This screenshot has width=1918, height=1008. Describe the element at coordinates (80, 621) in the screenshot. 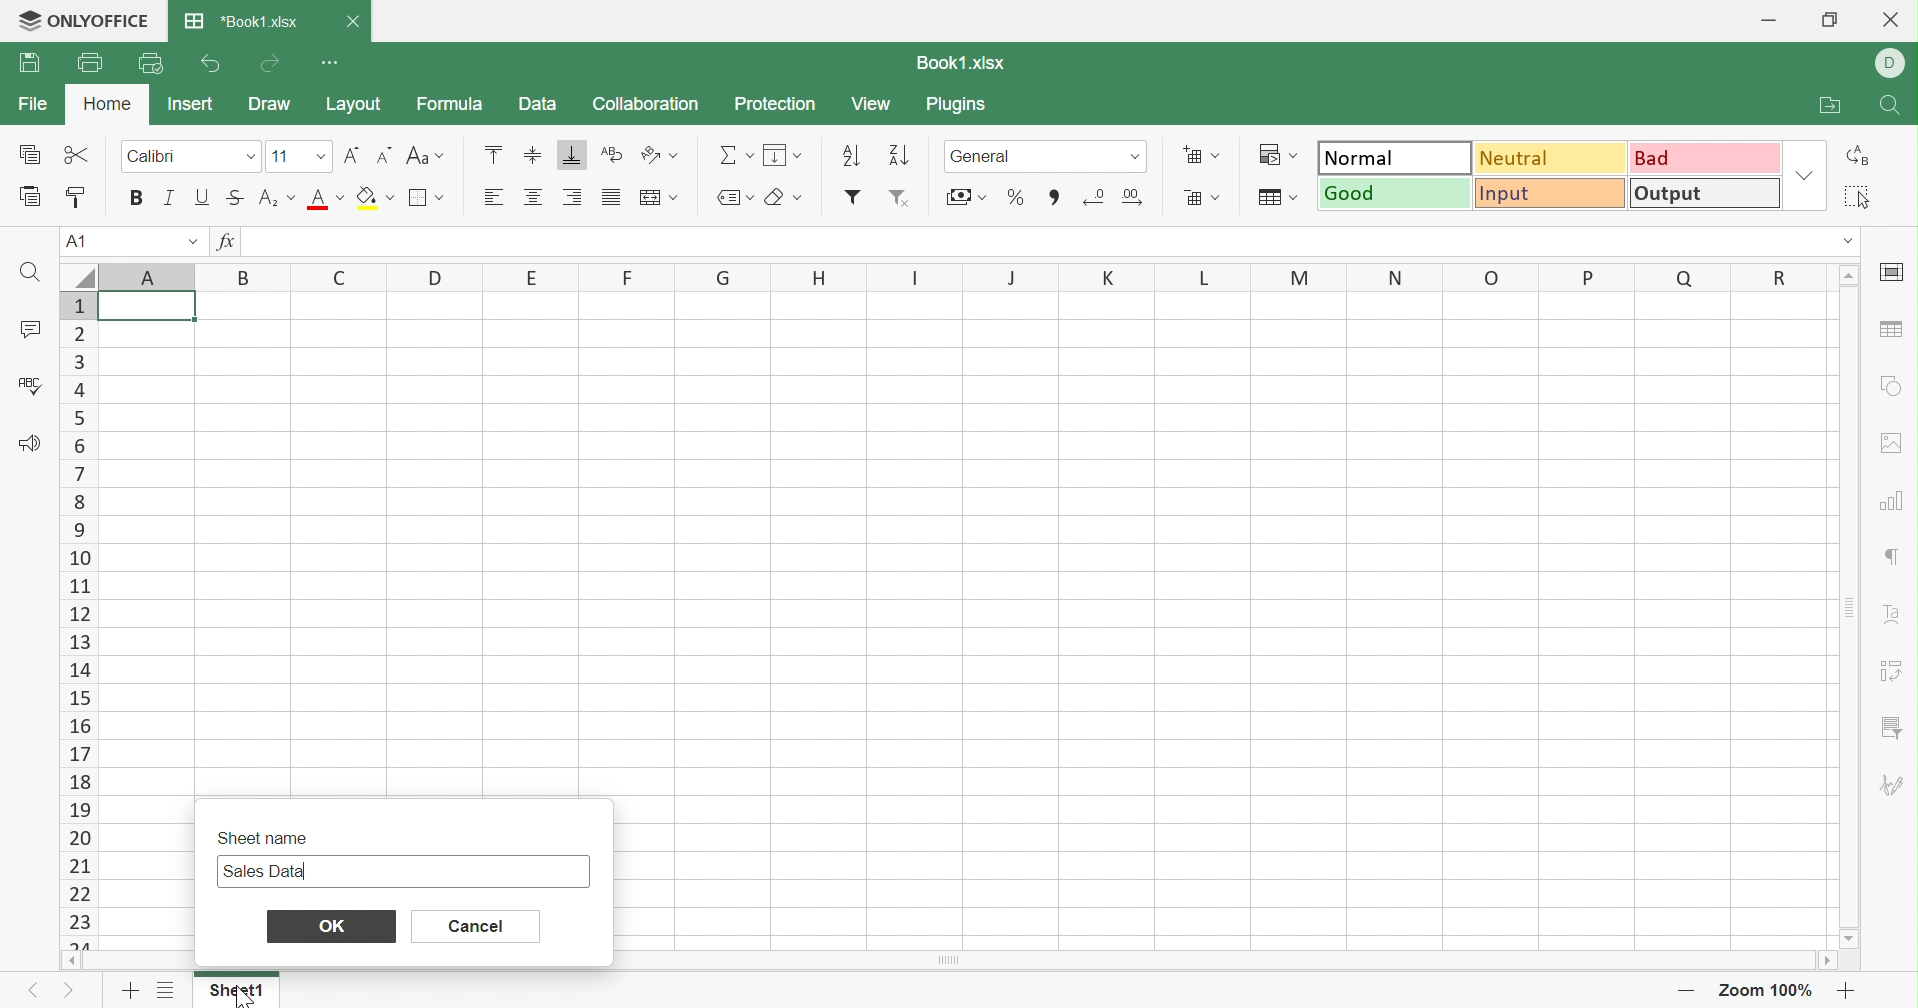

I see `Row Numbers` at that location.